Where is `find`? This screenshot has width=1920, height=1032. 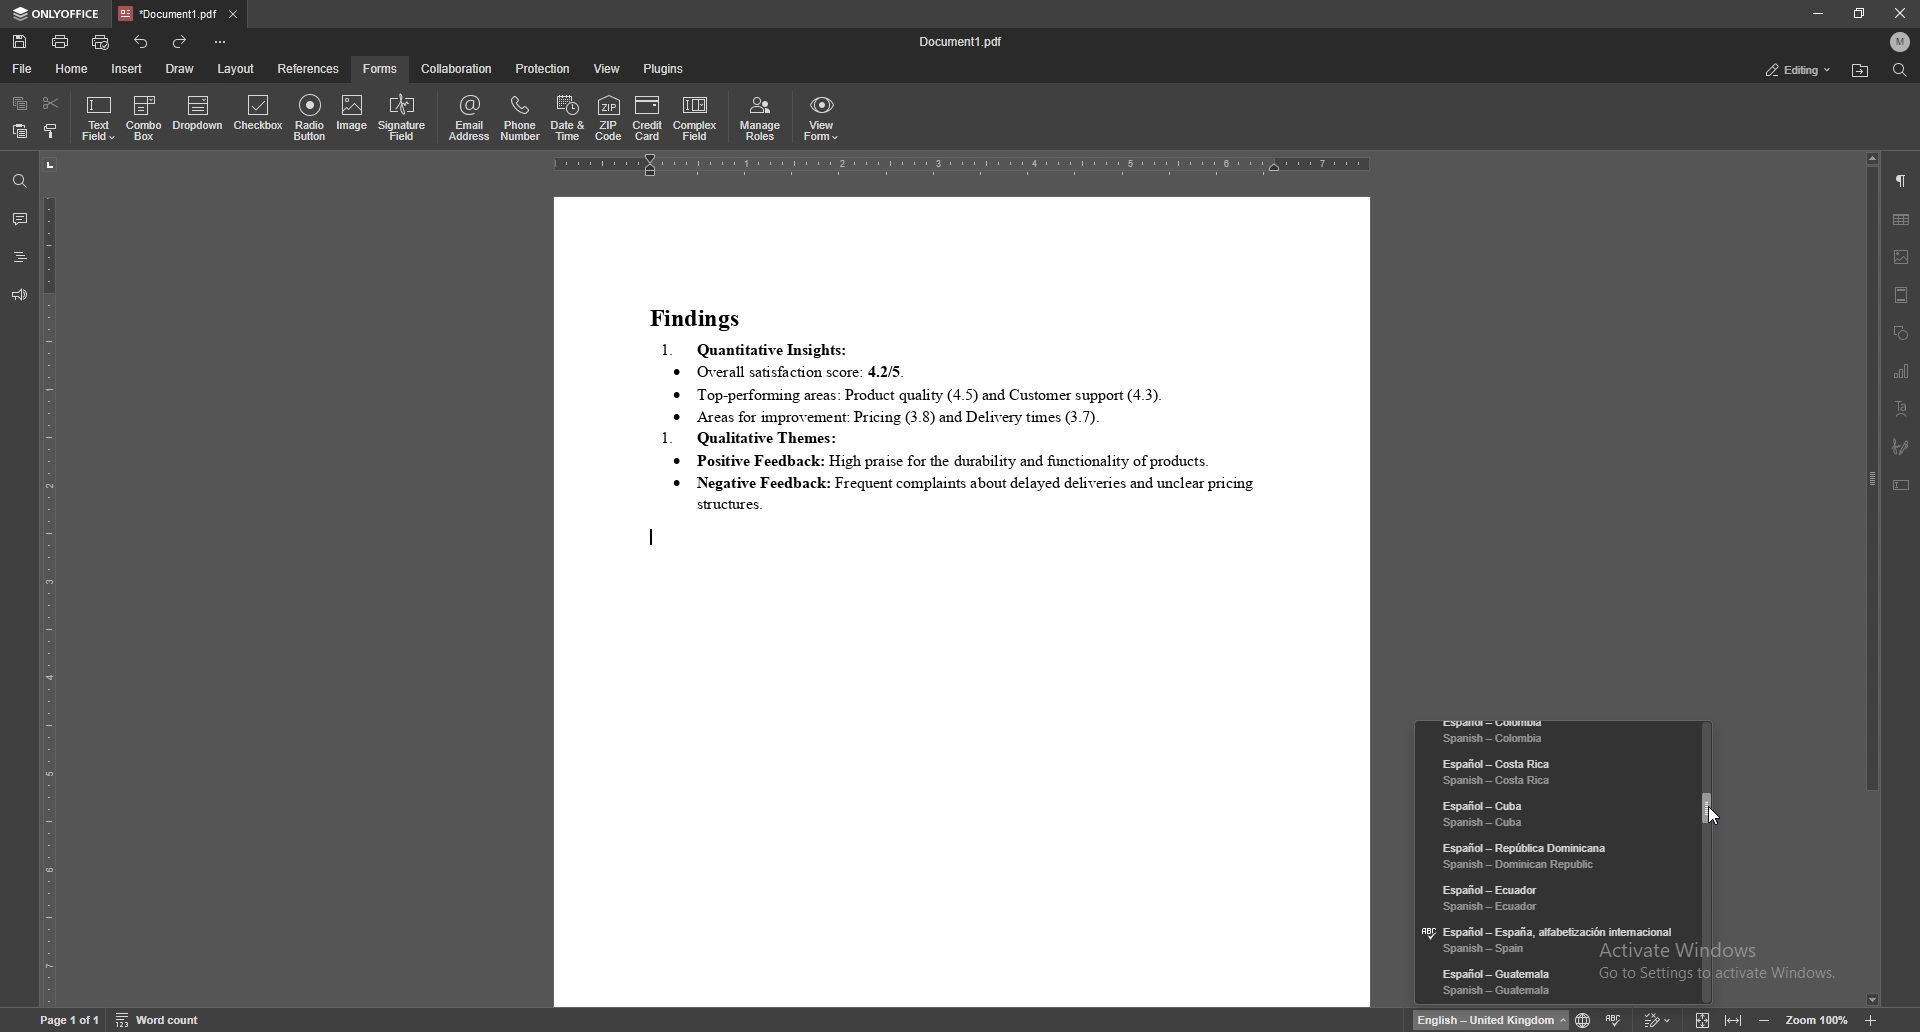
find is located at coordinates (1901, 69).